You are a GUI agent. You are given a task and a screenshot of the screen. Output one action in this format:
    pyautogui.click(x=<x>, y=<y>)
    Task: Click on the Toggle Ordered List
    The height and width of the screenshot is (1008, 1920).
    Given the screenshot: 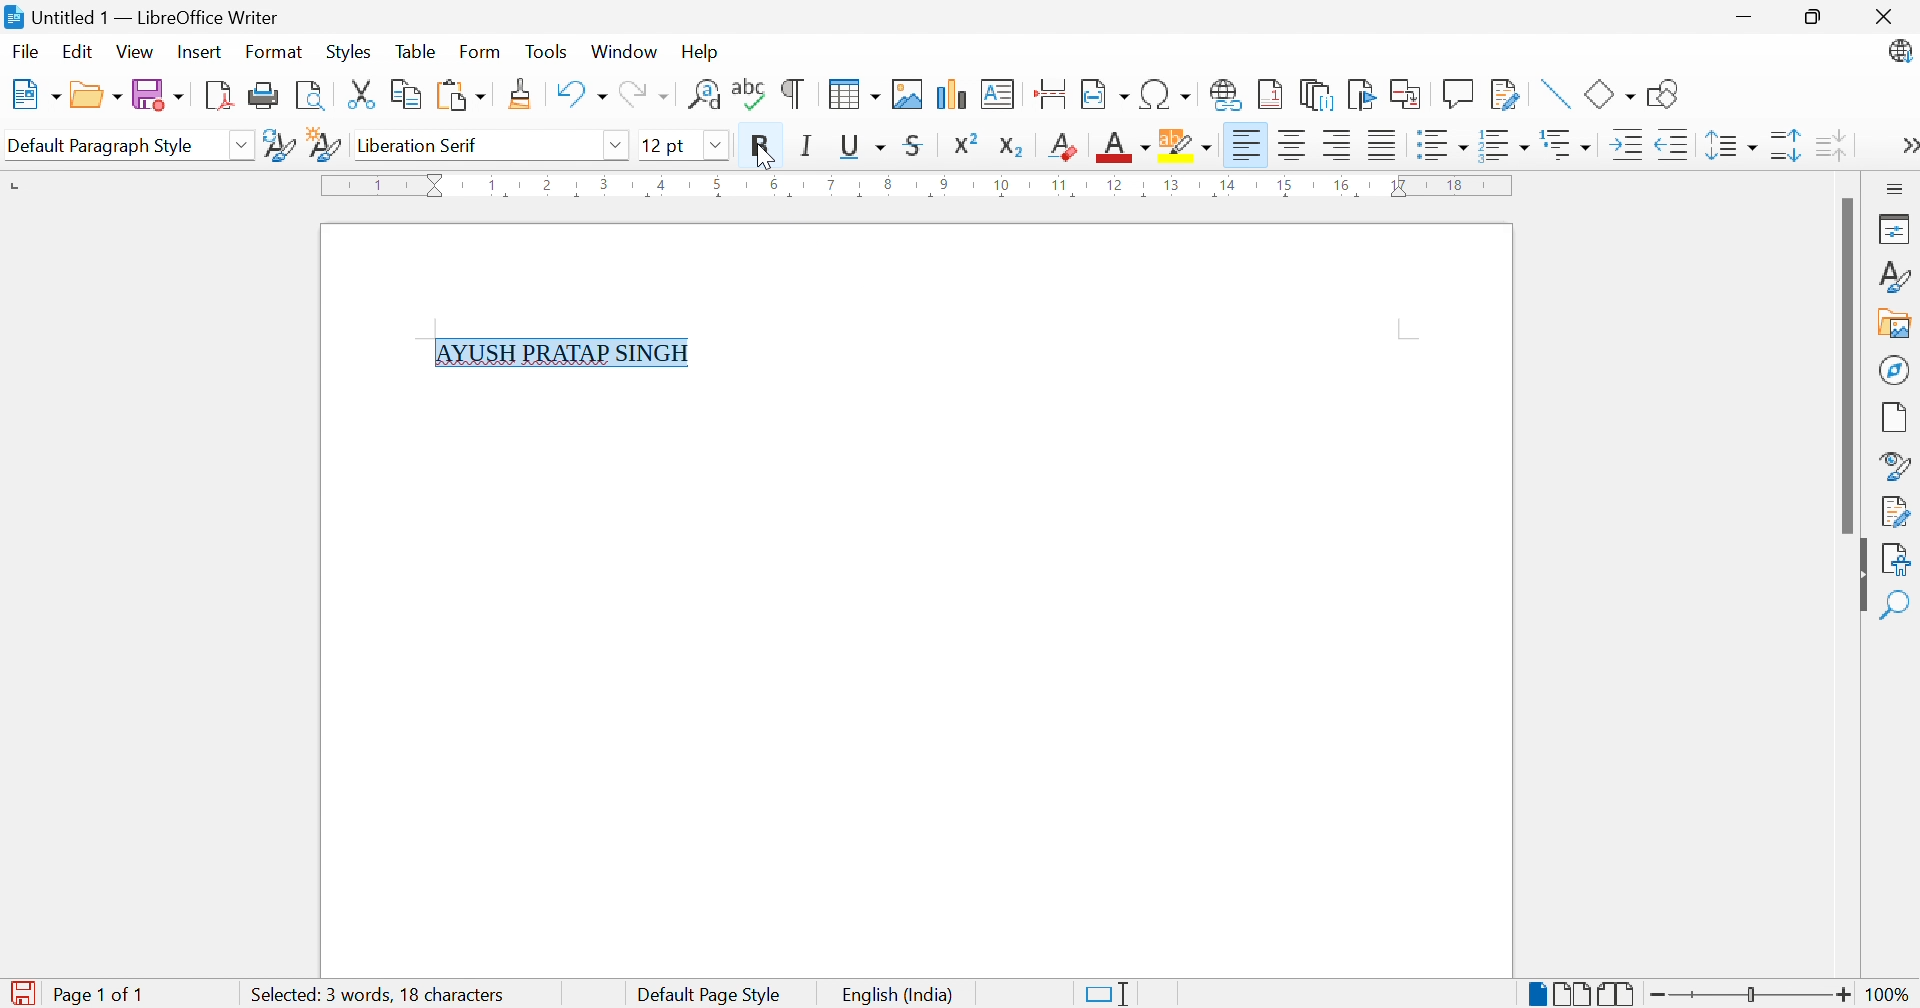 What is the action you would take?
    pyautogui.click(x=1505, y=143)
    